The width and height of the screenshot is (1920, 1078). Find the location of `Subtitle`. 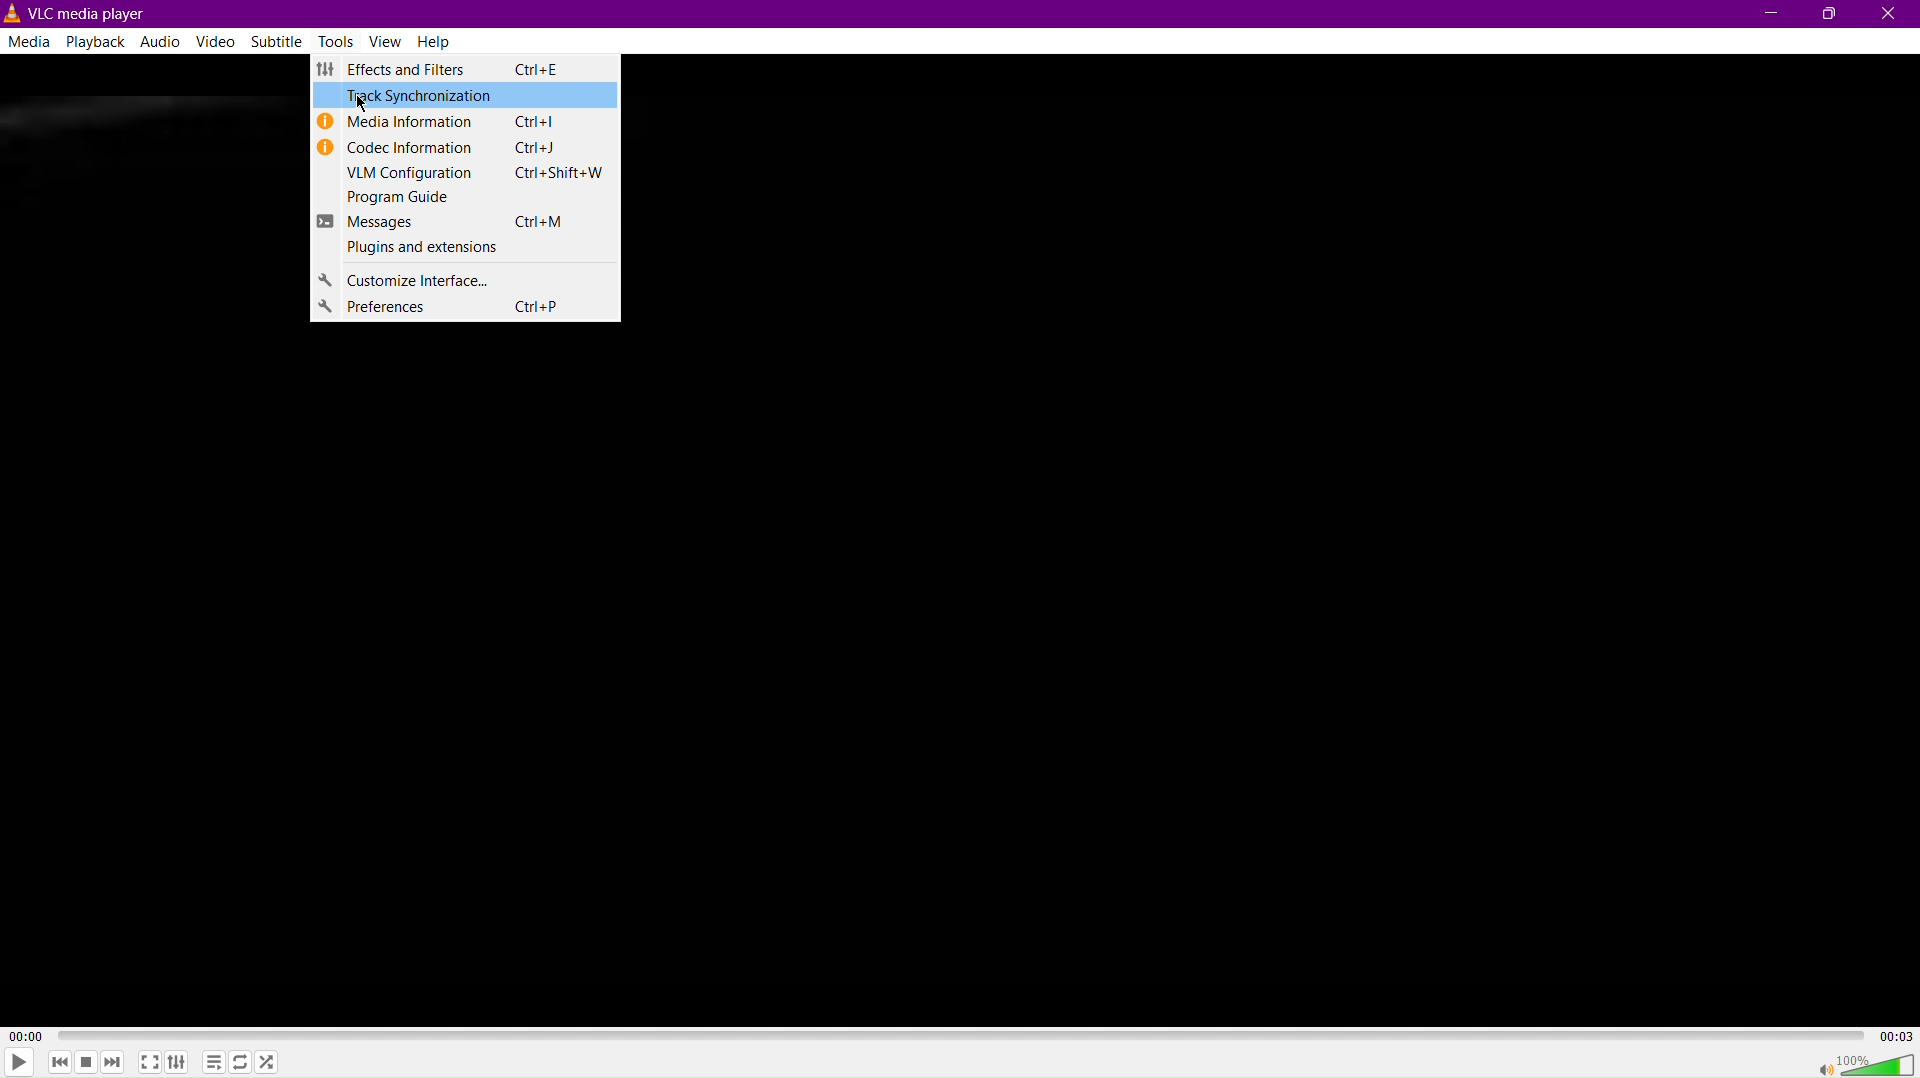

Subtitle is located at coordinates (279, 42).